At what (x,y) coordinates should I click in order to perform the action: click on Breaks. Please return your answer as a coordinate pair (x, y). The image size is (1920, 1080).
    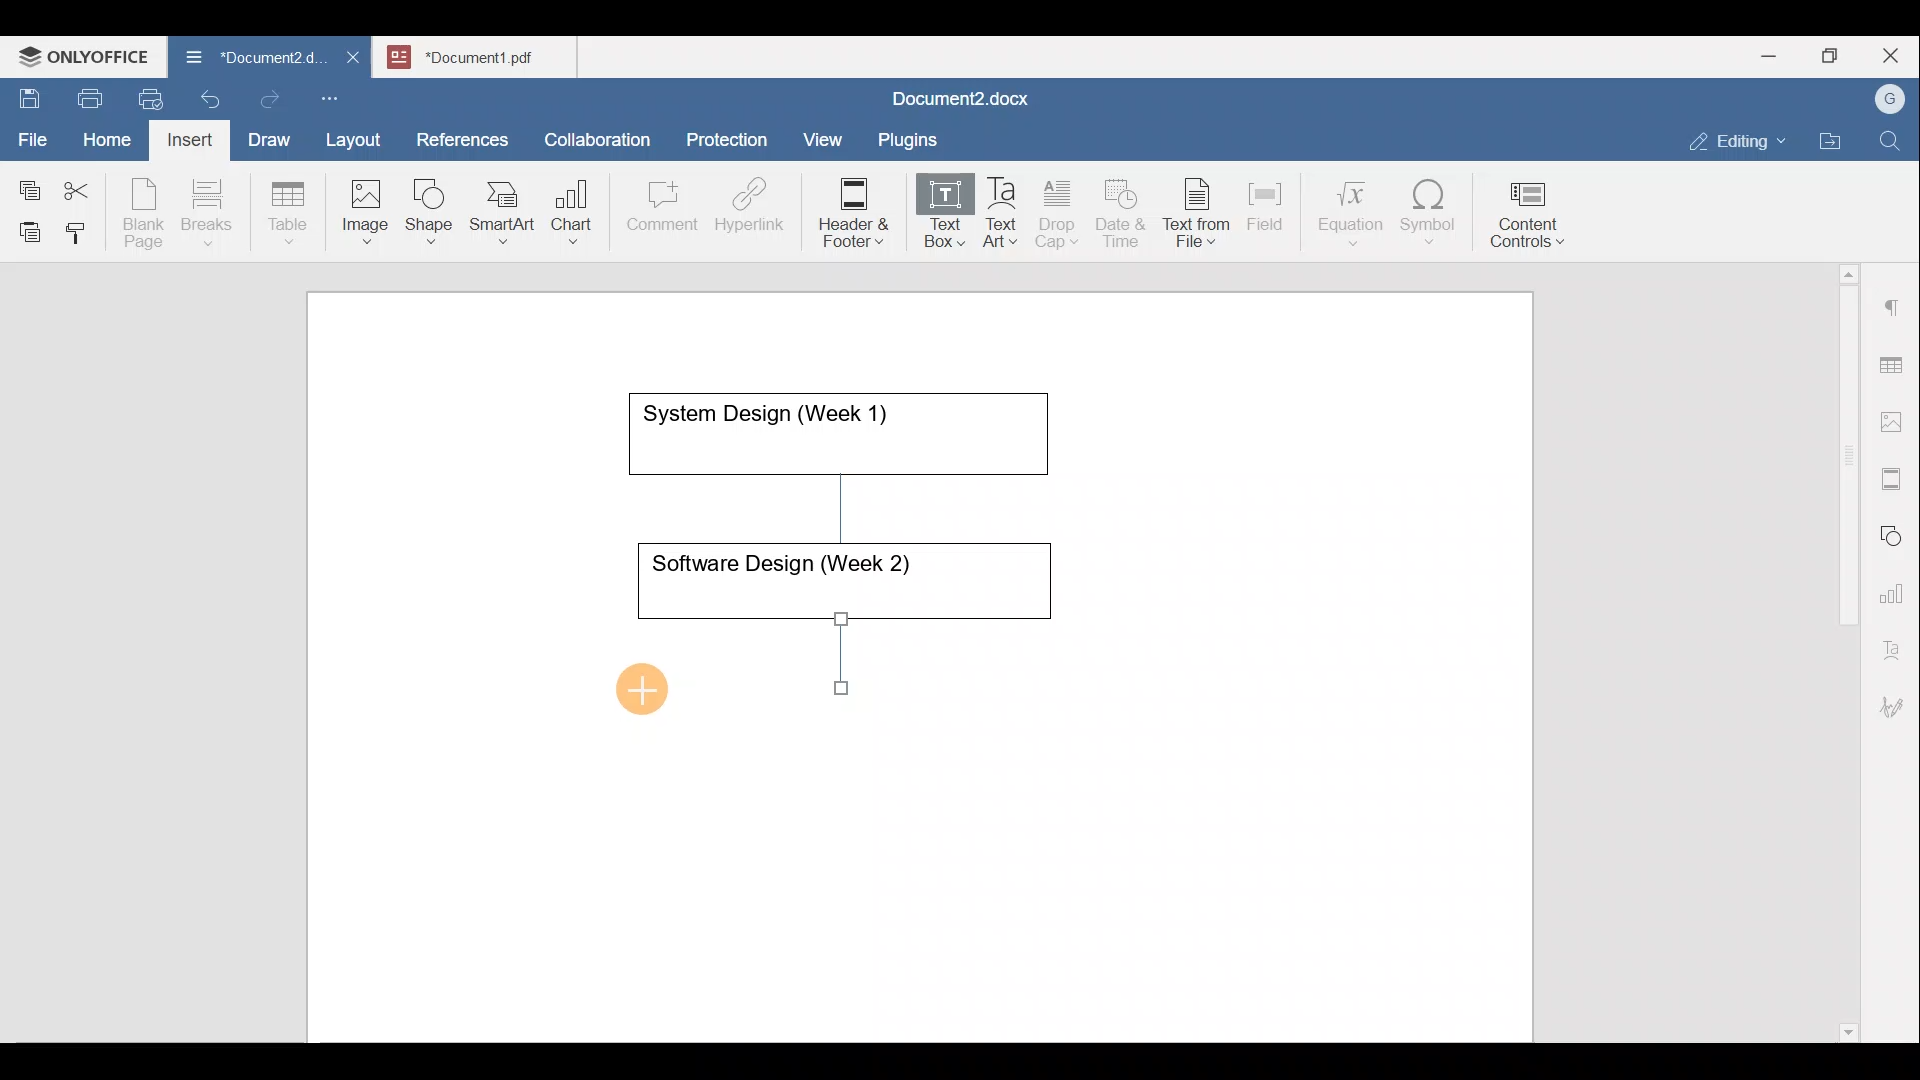
    Looking at the image, I should click on (206, 214).